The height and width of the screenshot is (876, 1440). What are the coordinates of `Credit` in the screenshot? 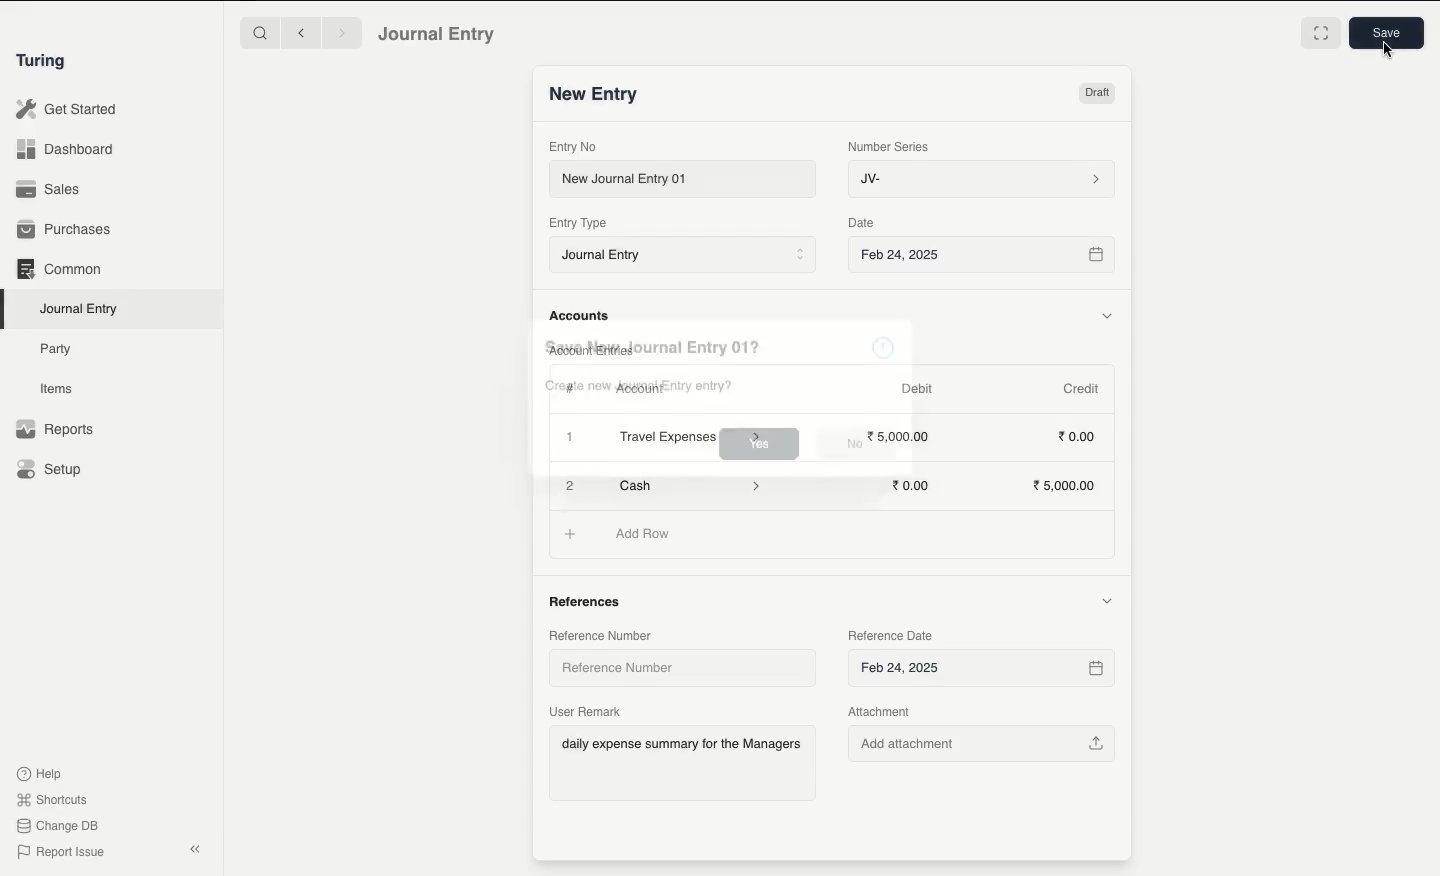 It's located at (1083, 389).